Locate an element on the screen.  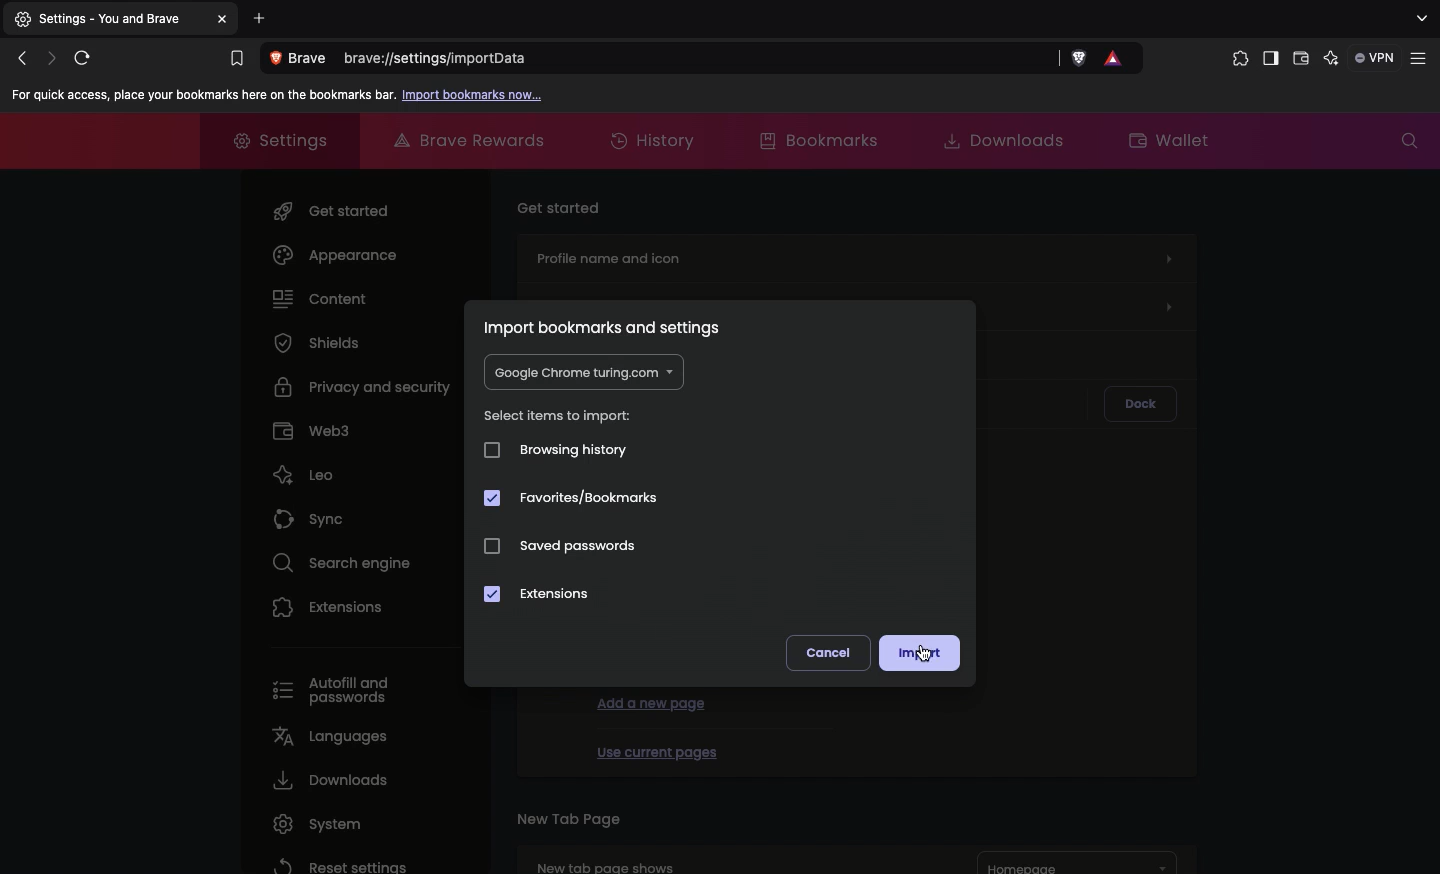
Appearance is located at coordinates (335, 255).